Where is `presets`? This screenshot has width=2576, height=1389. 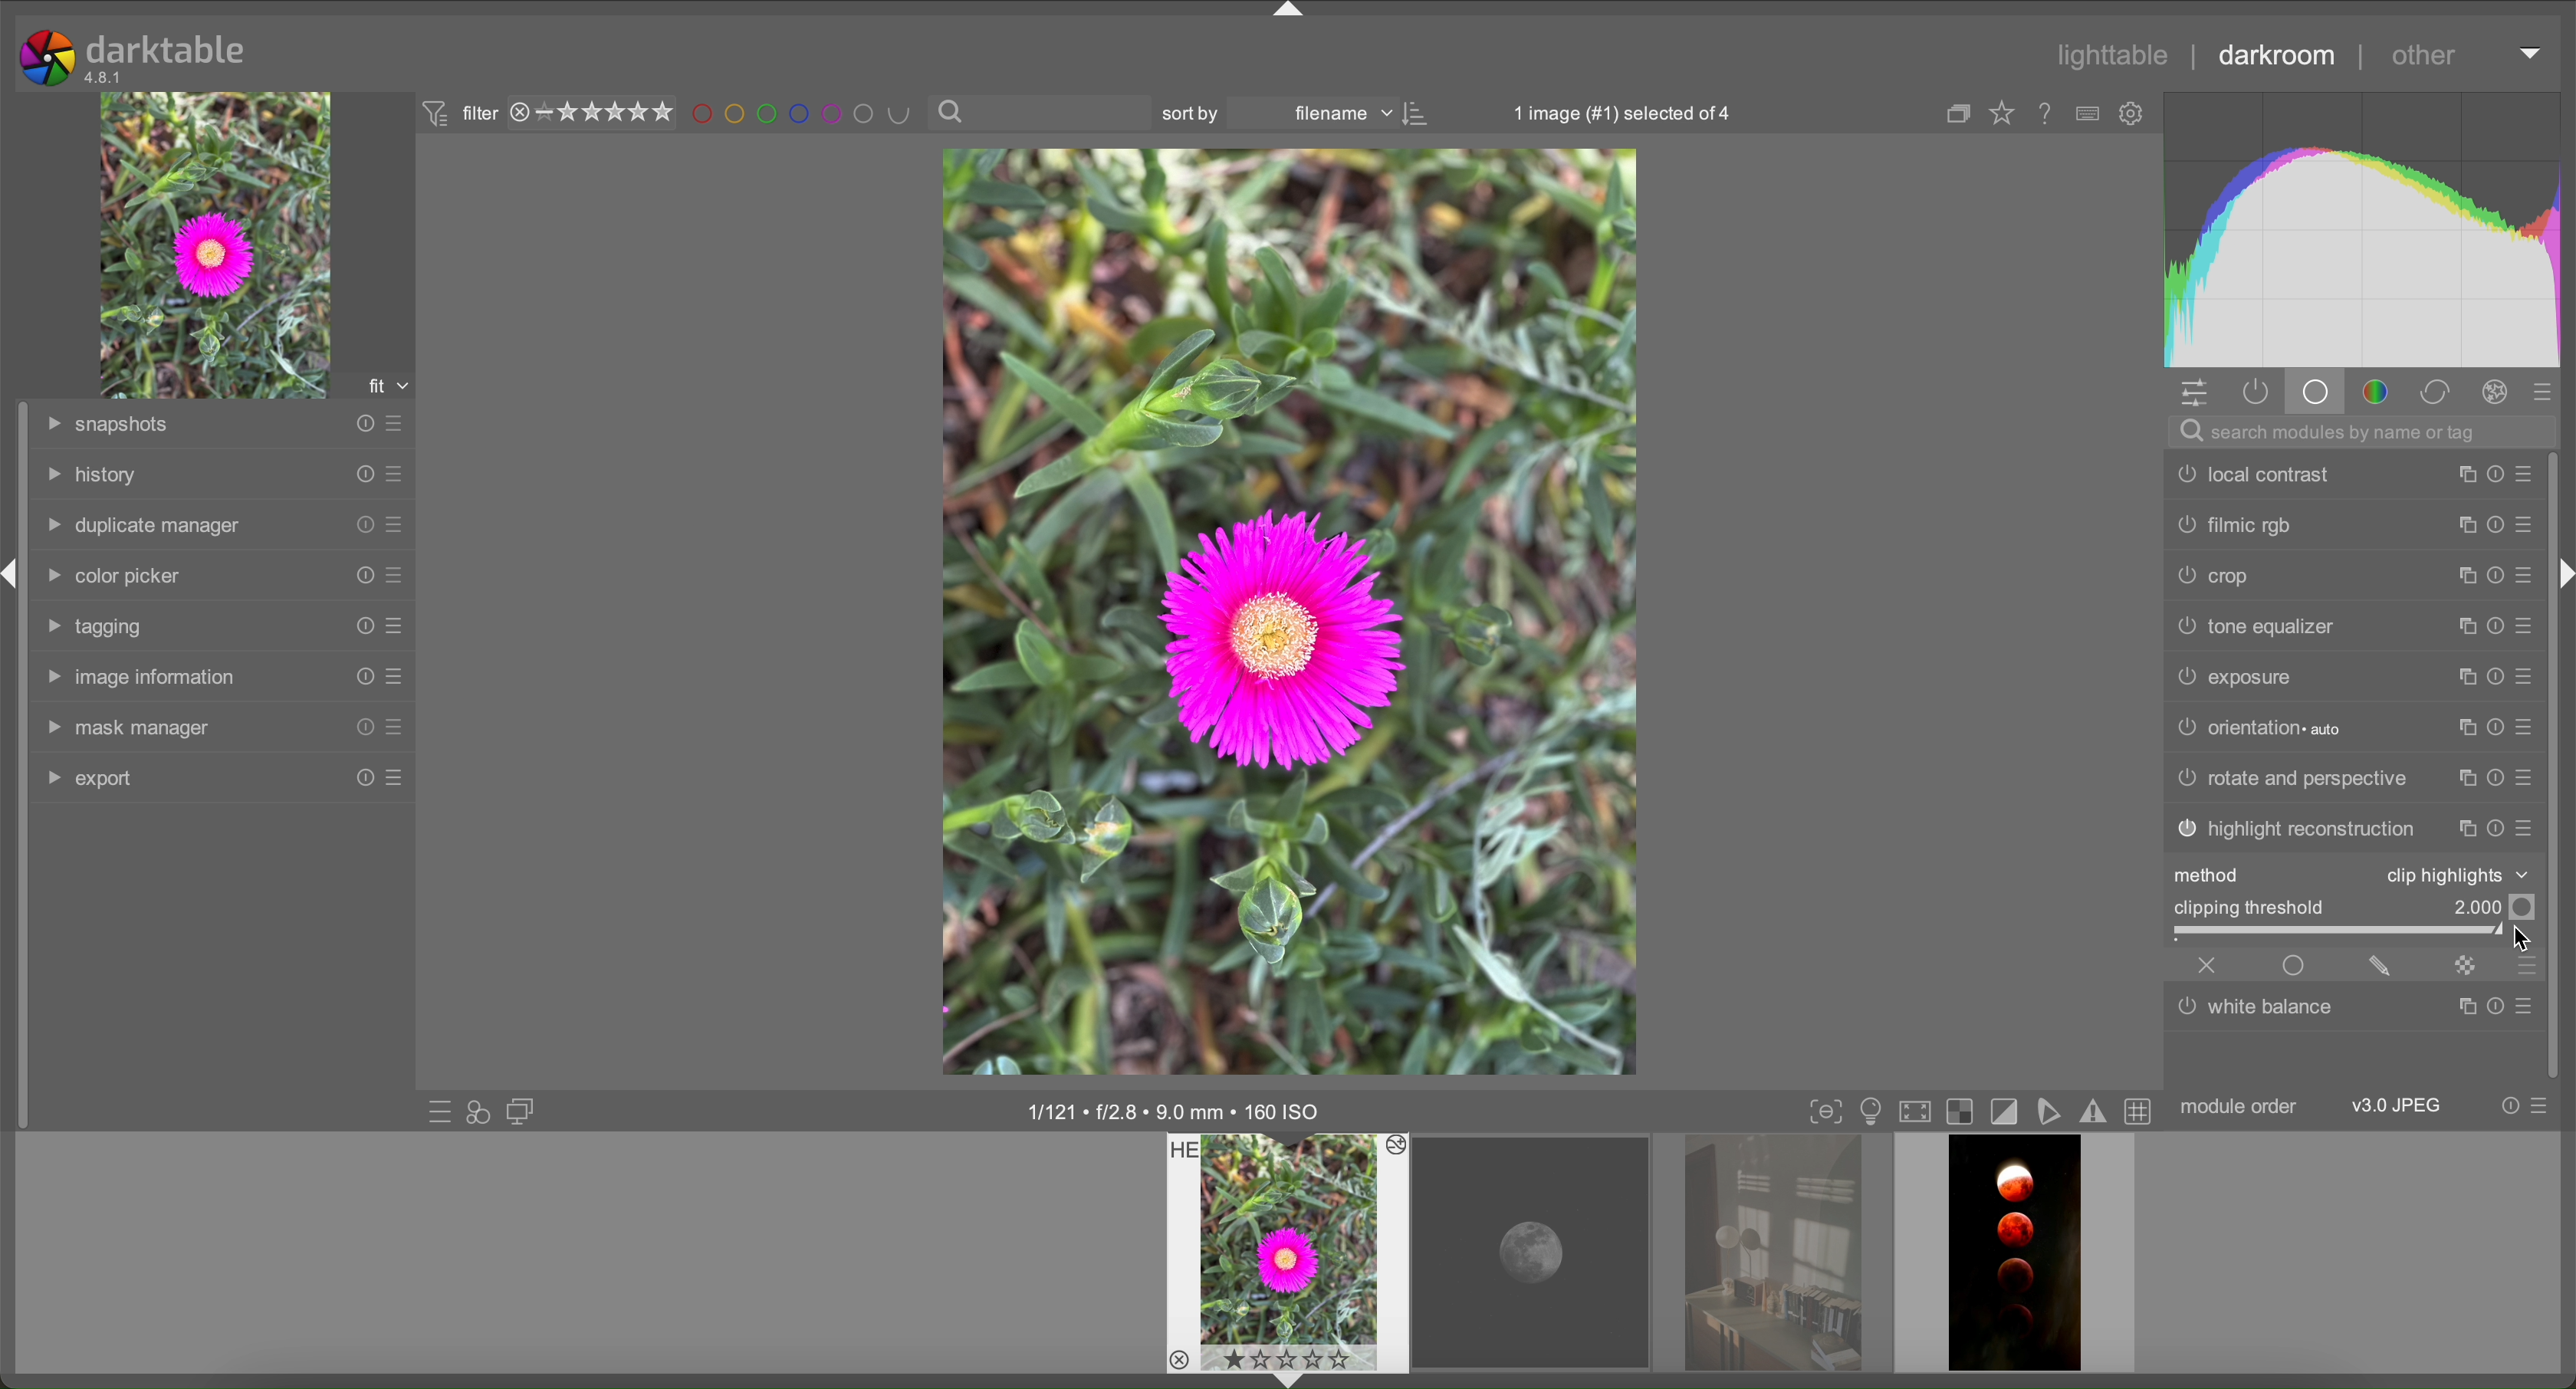
presets is located at coordinates (2527, 573).